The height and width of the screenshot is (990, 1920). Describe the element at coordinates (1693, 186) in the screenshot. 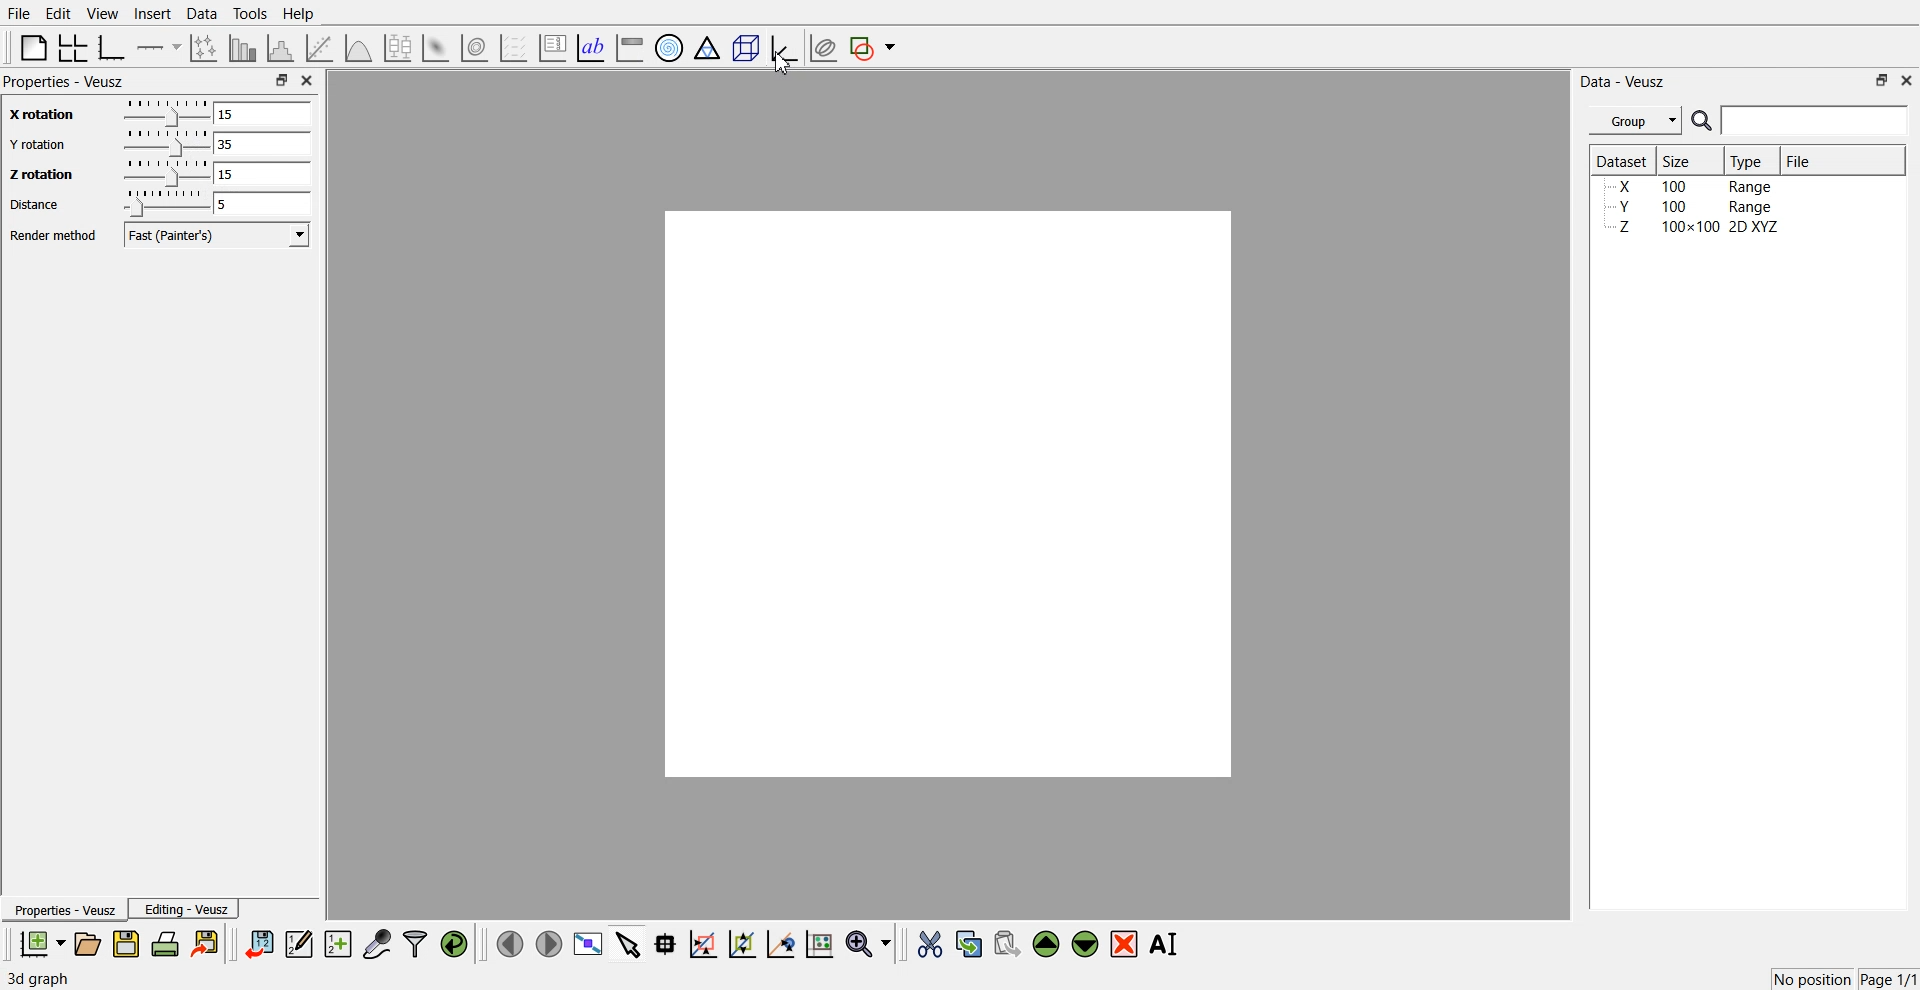

I see `X 100 Range` at that location.